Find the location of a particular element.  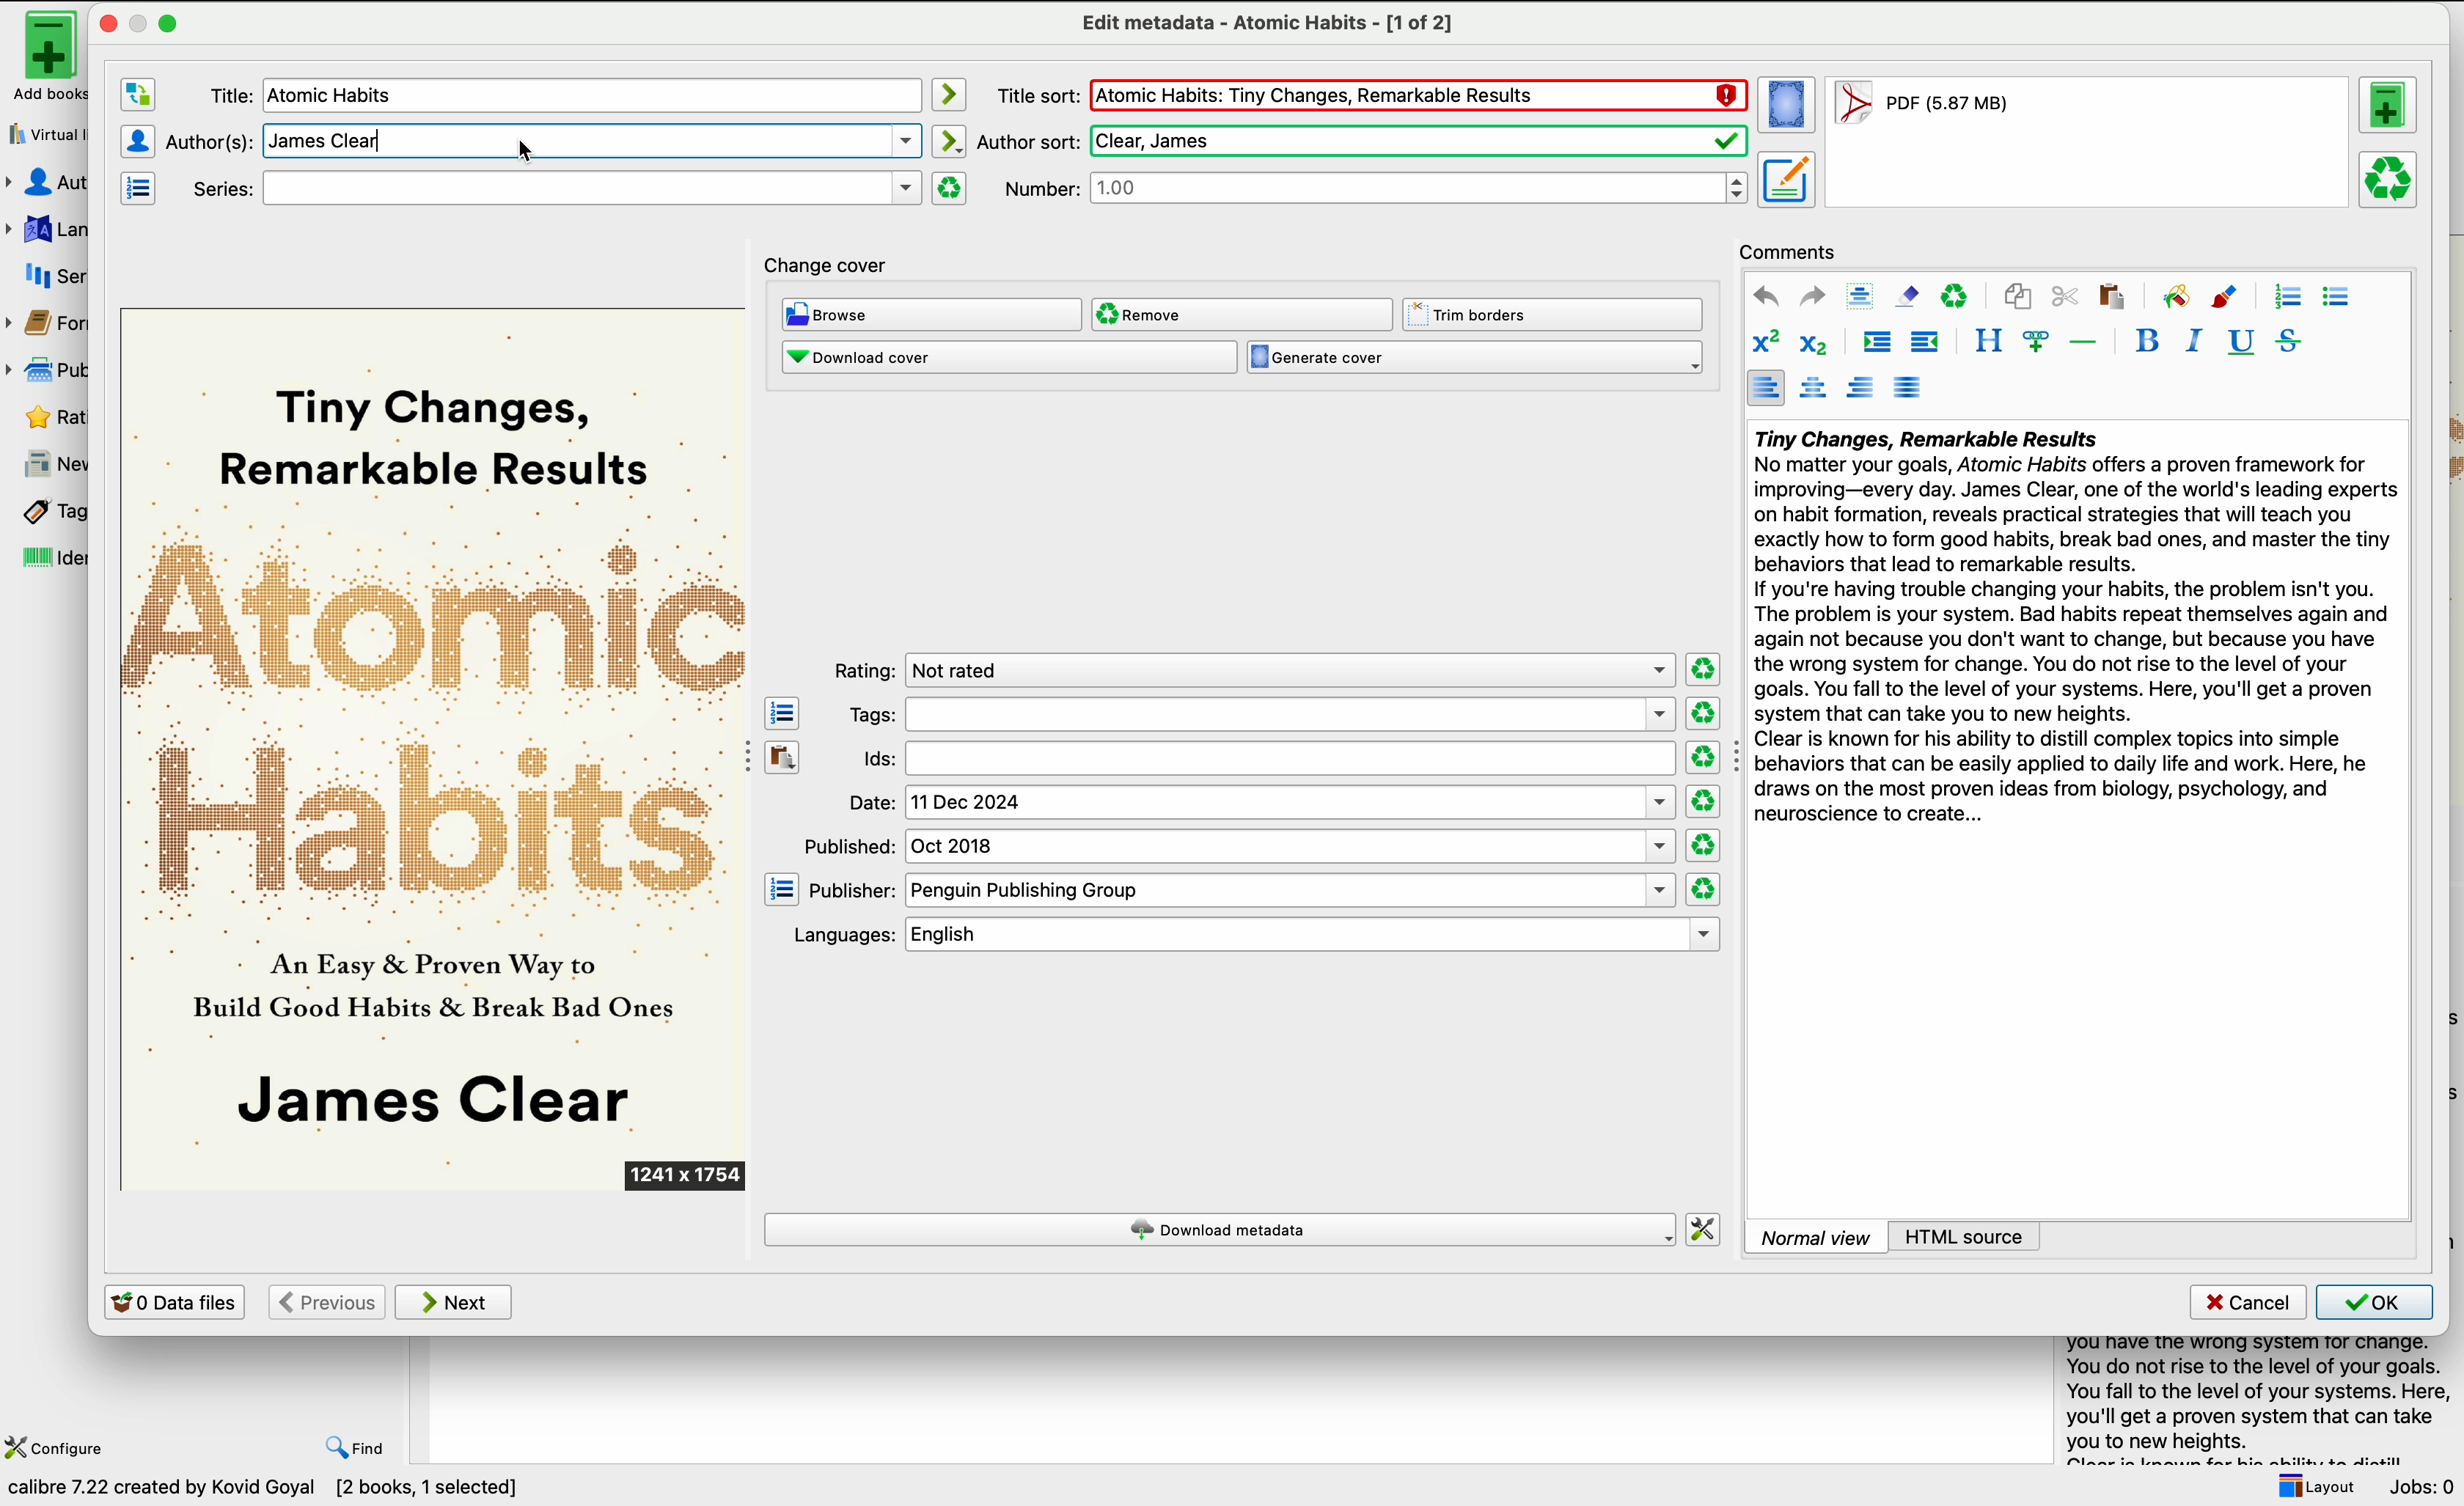

author sort: is located at coordinates (1361, 139).